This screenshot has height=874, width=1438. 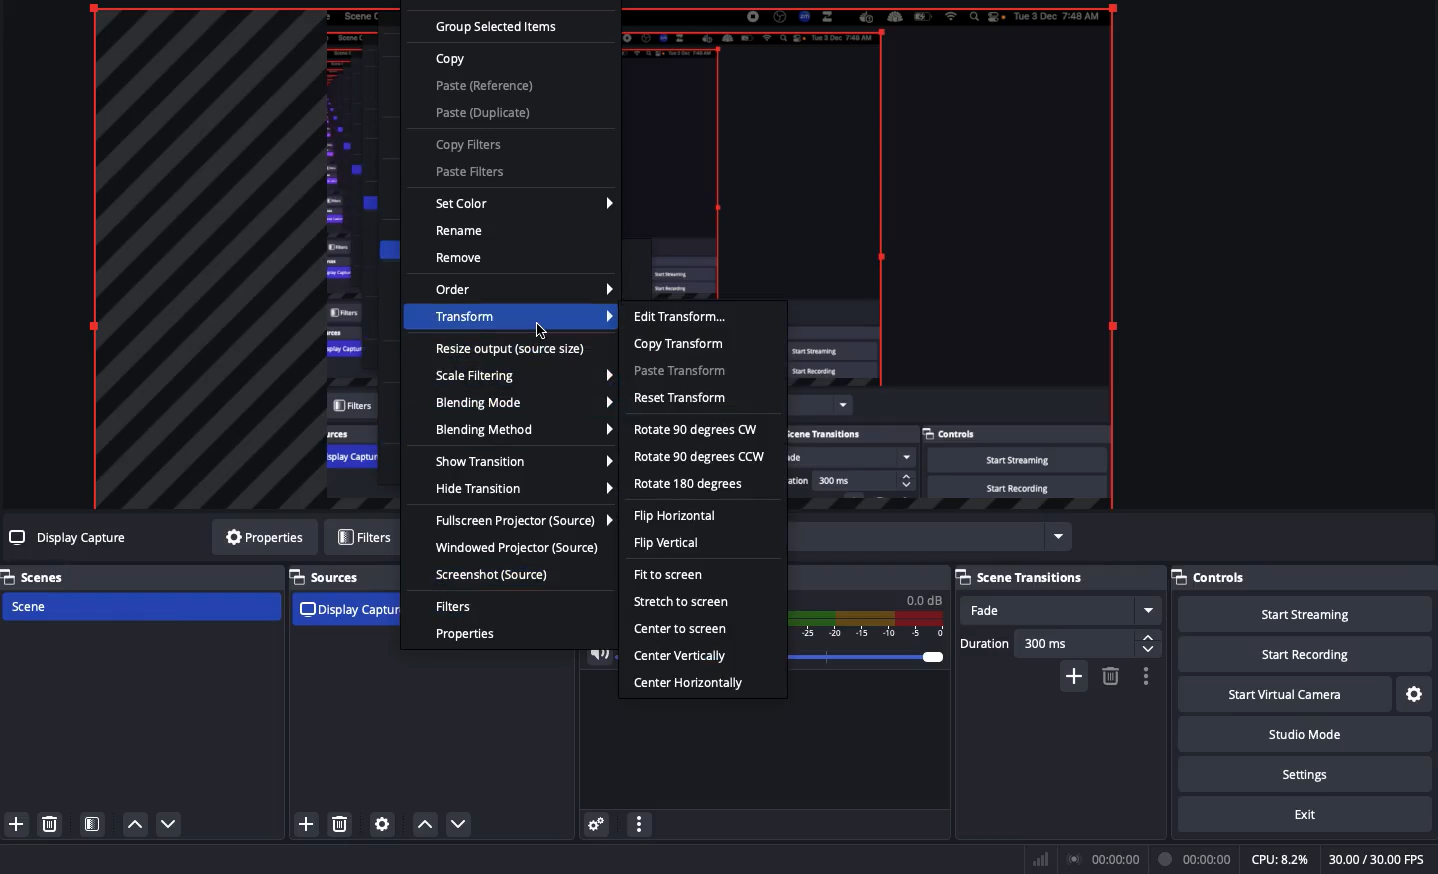 What do you see at coordinates (476, 173) in the screenshot?
I see `Paste filters` at bounding box center [476, 173].